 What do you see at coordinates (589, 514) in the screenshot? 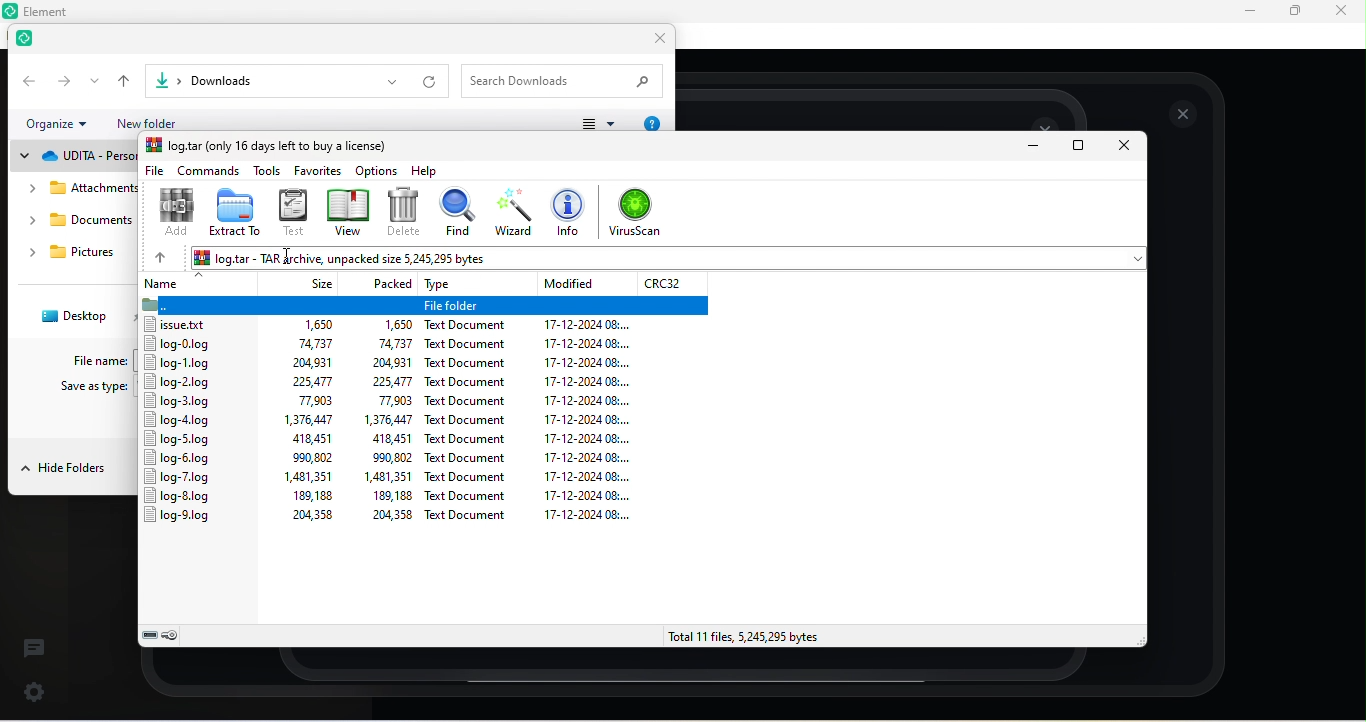
I see `17-12-2024 08:...` at bounding box center [589, 514].